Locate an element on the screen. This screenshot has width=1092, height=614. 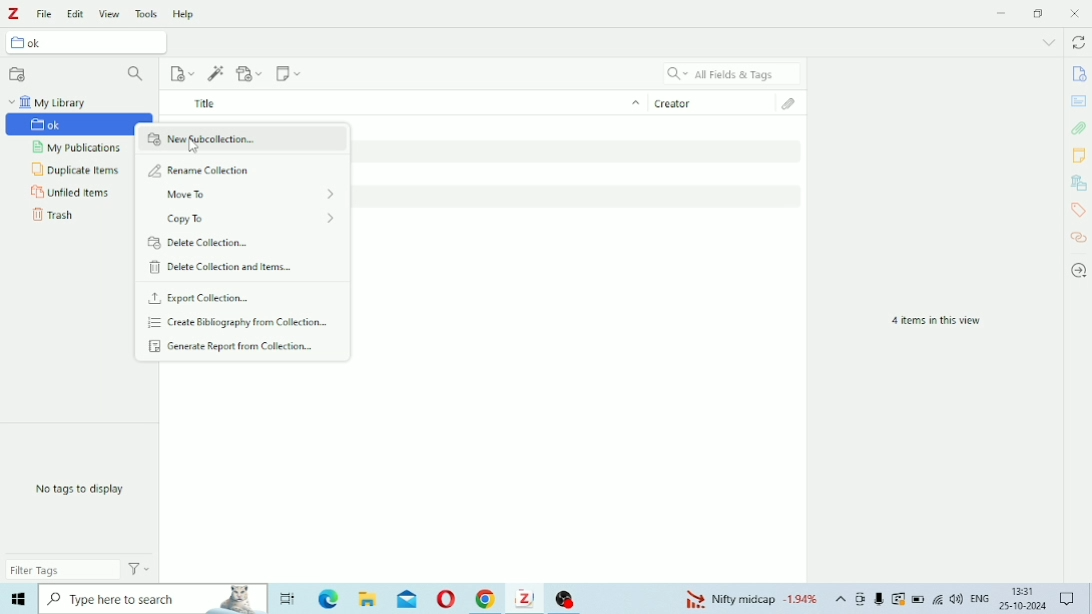
Windows is located at coordinates (18, 599).